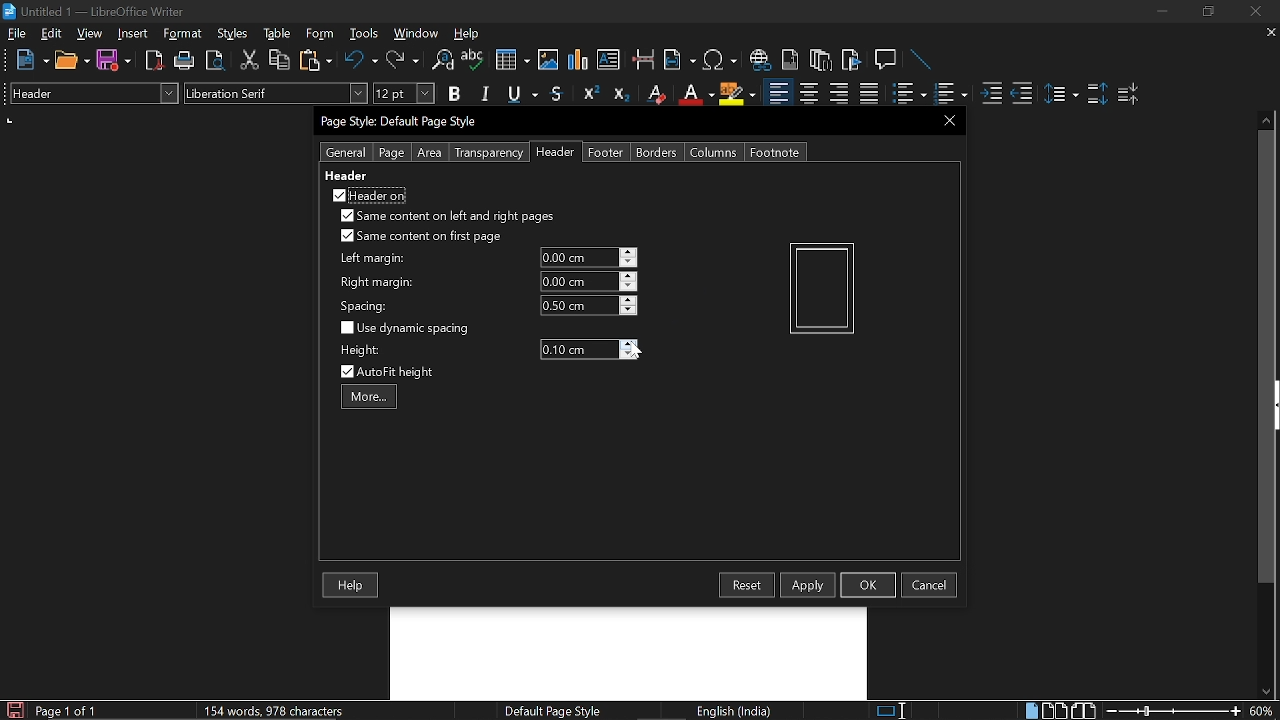  Describe the element at coordinates (408, 328) in the screenshot. I see `Use dynamic spacing` at that location.